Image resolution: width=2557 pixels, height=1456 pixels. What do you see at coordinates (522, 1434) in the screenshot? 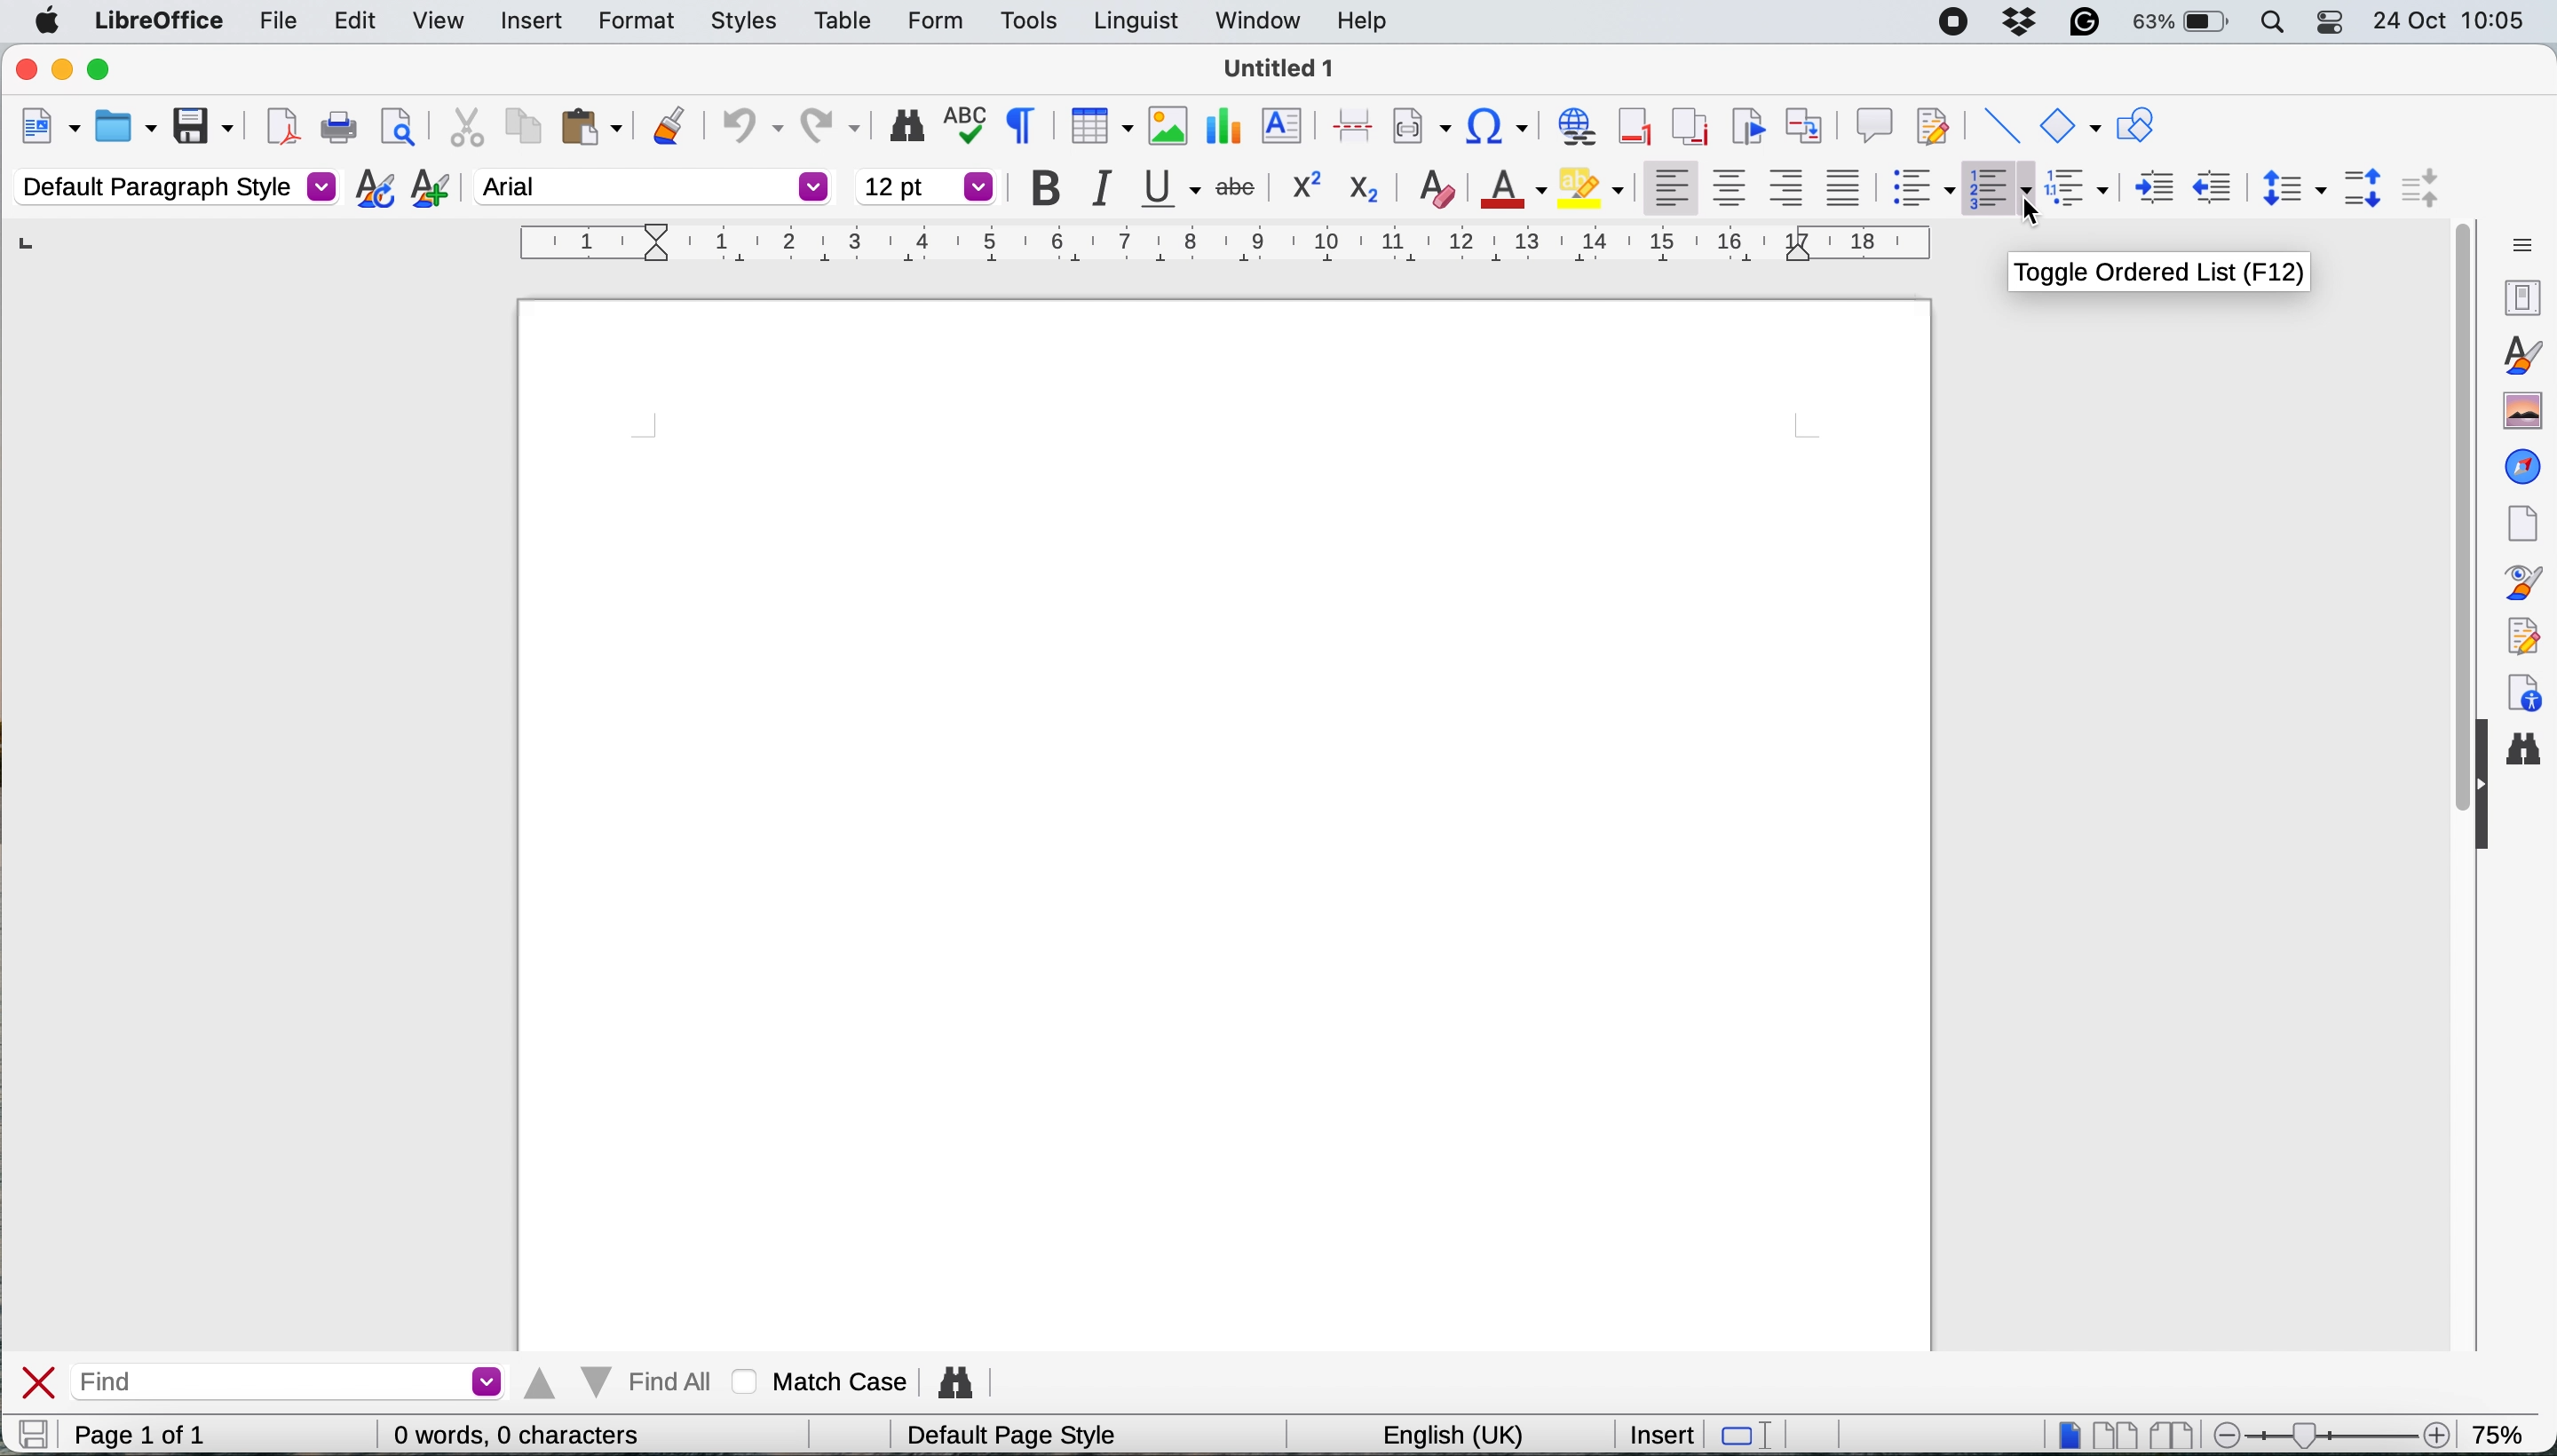
I see `0 words, 0 characters` at bounding box center [522, 1434].